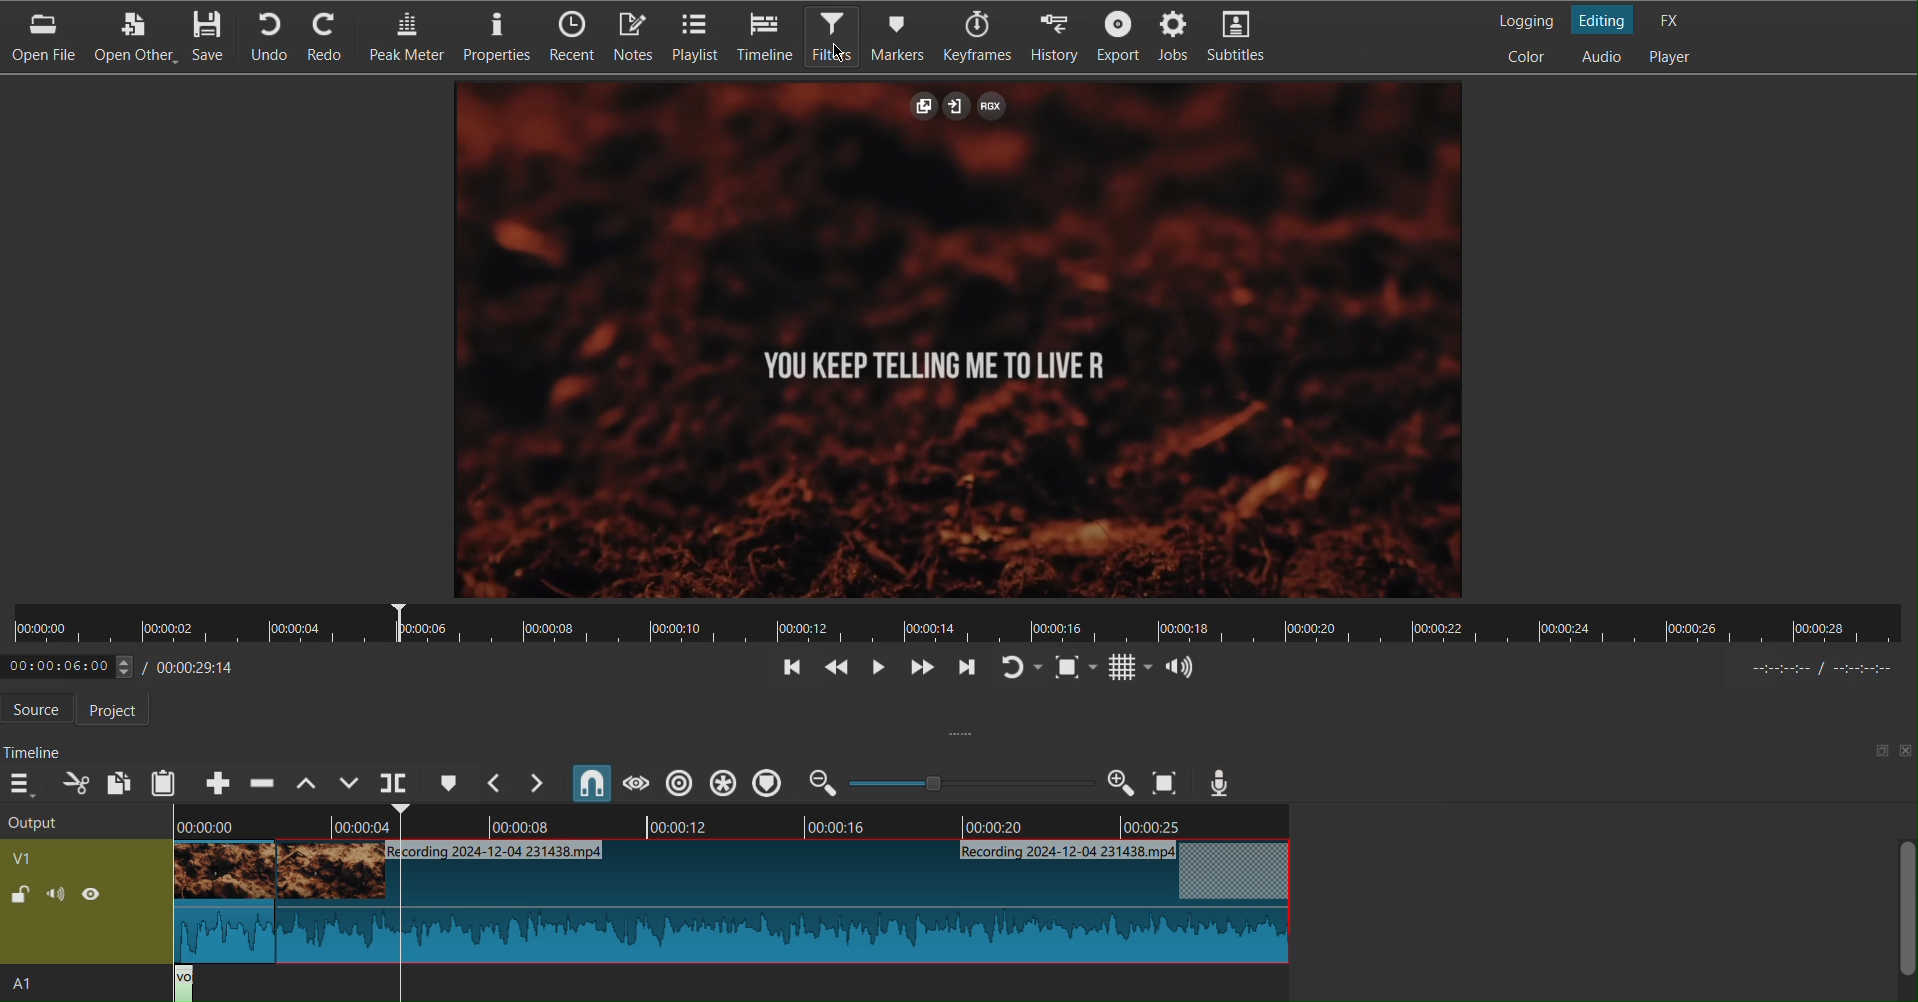 Image resolution: width=1918 pixels, height=1002 pixels. I want to click on Cut, so click(76, 782).